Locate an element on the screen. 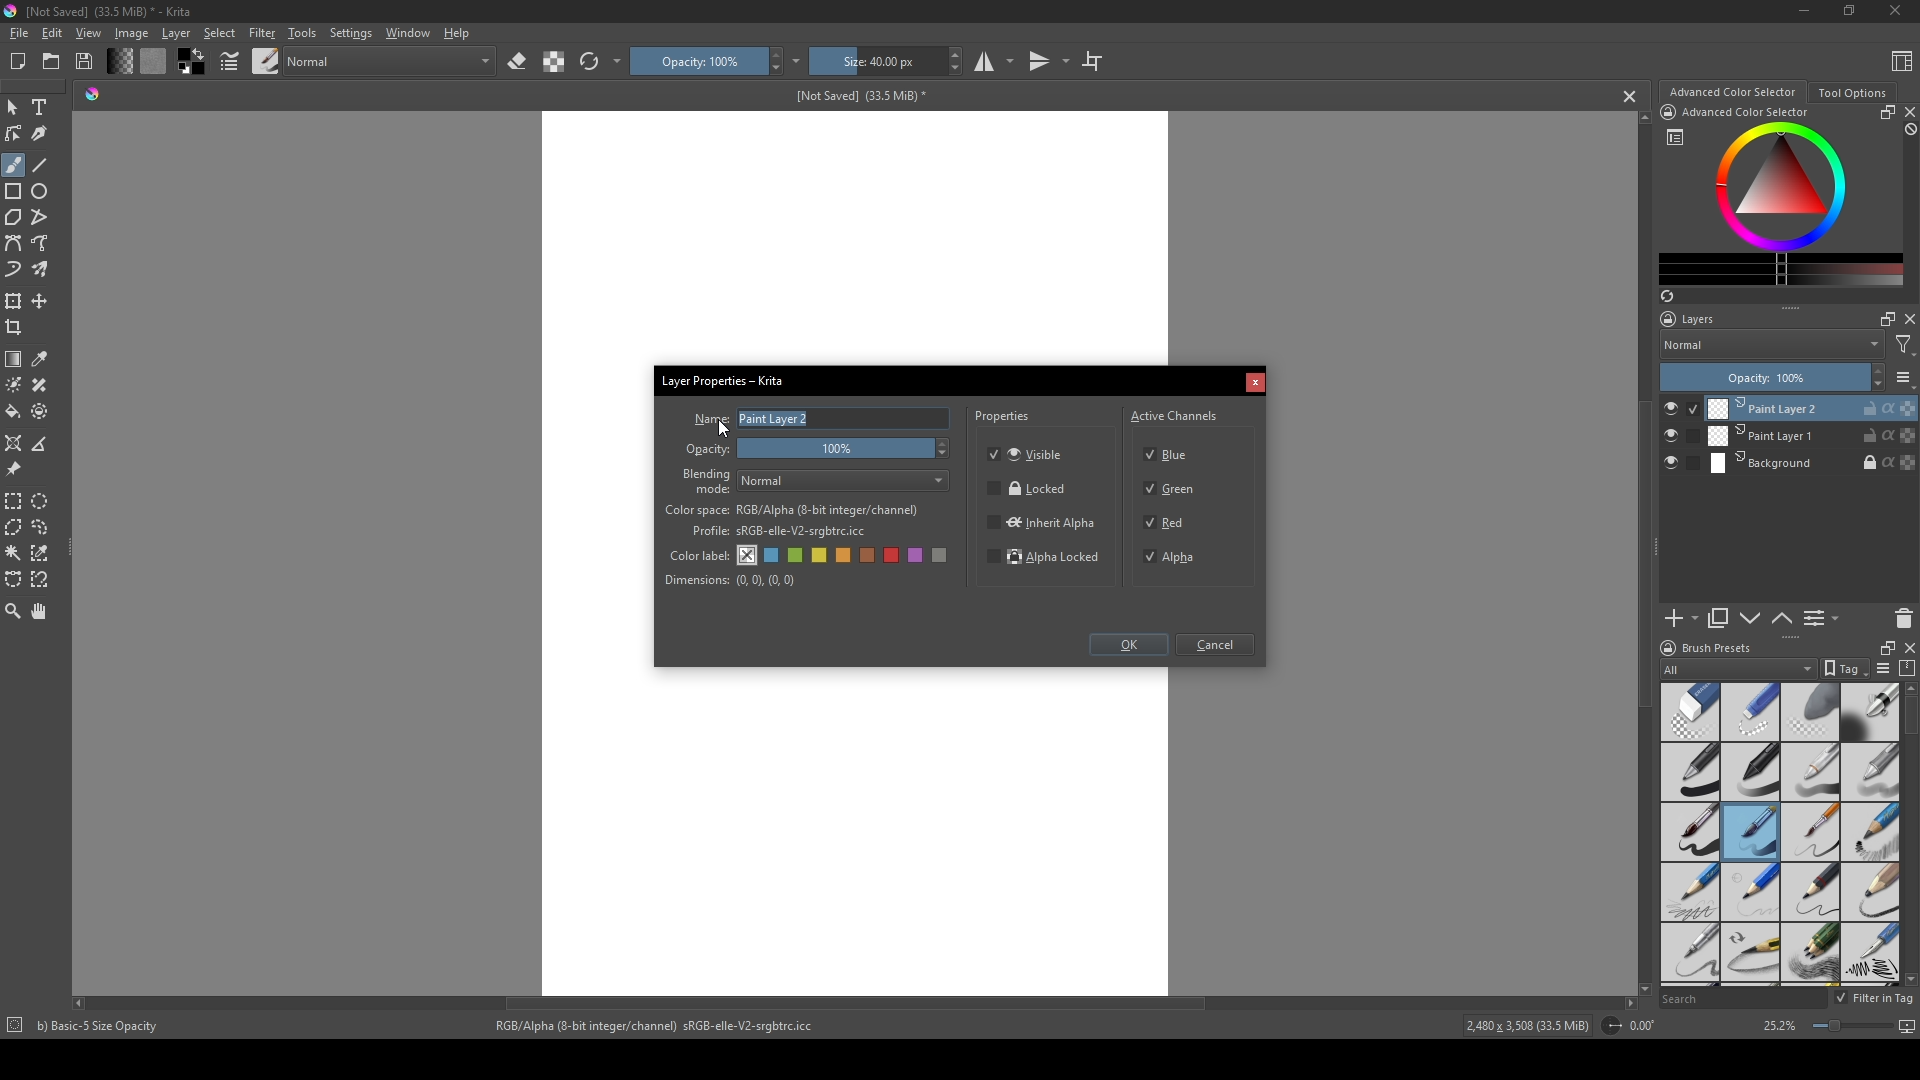 The height and width of the screenshot is (1080, 1920). List is located at coordinates (1825, 619).